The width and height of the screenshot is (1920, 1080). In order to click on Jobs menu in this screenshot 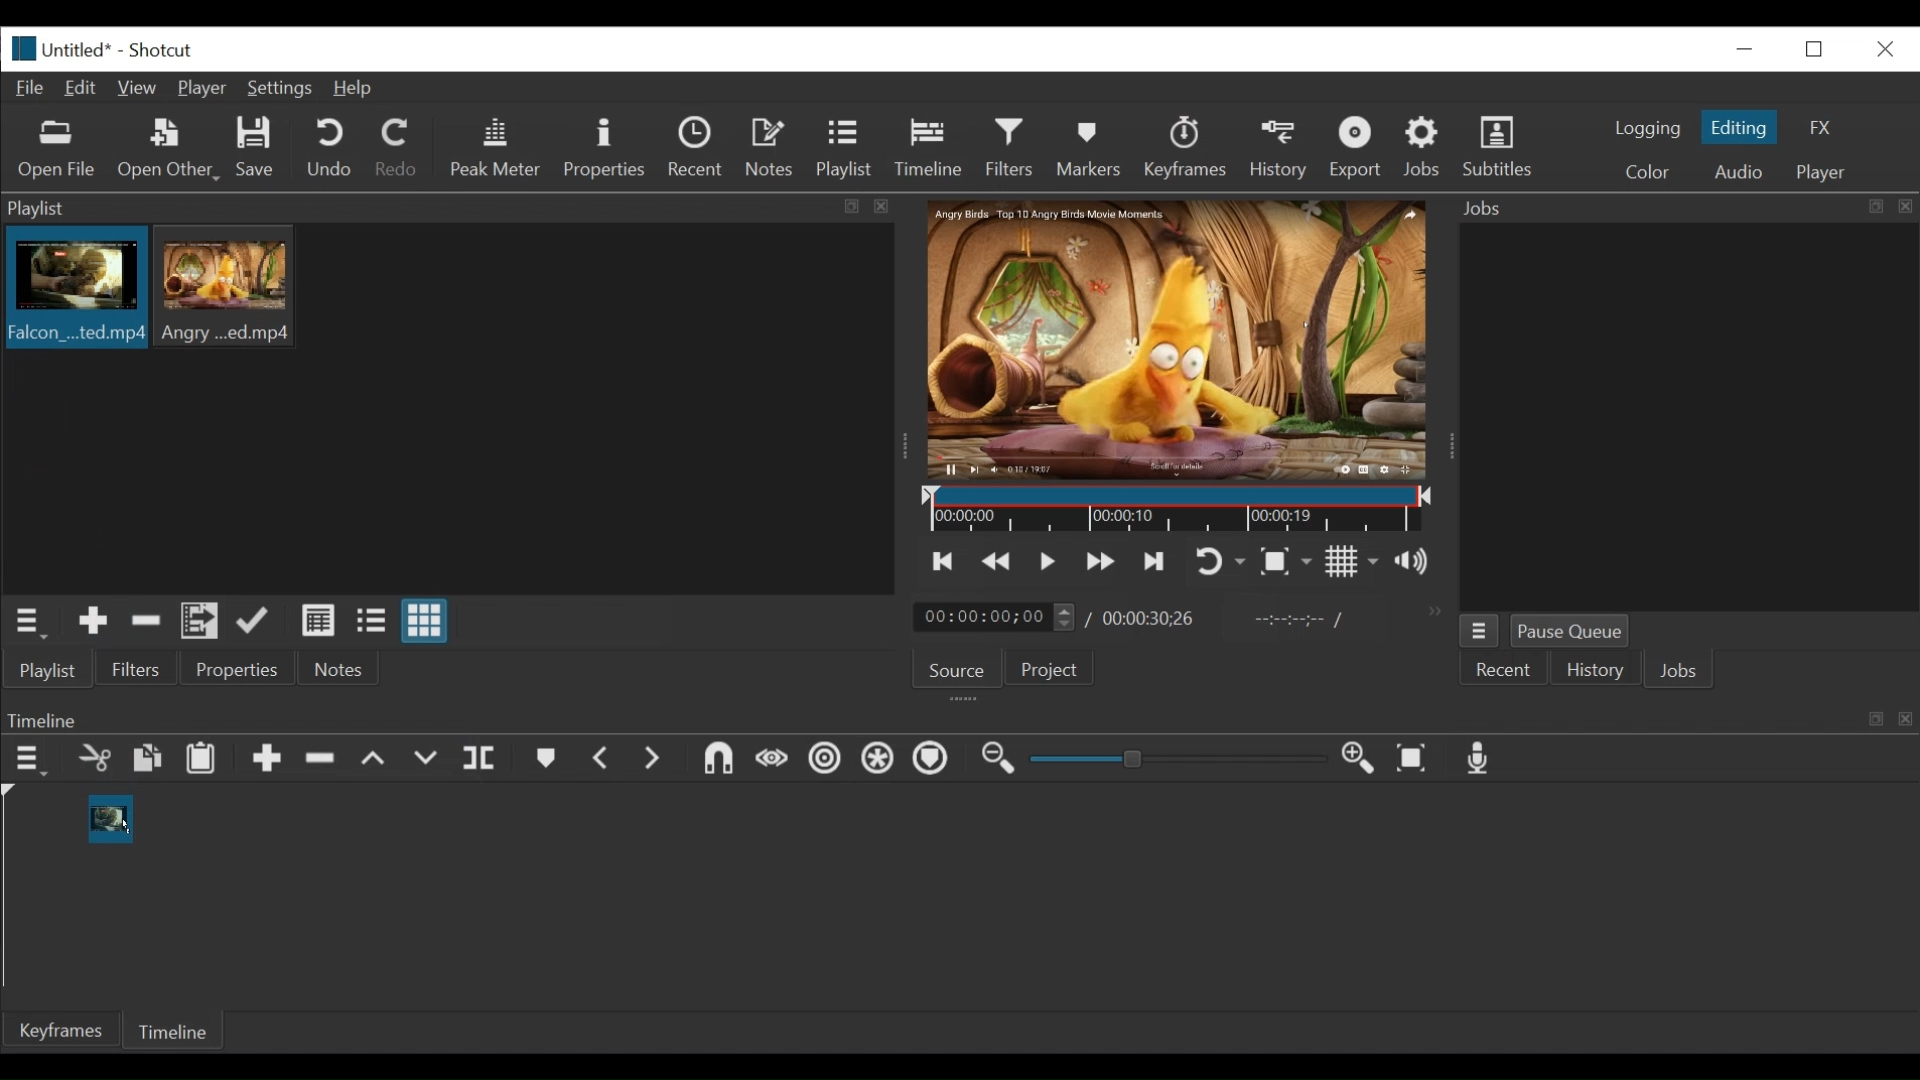, I will do `click(1673, 206)`.